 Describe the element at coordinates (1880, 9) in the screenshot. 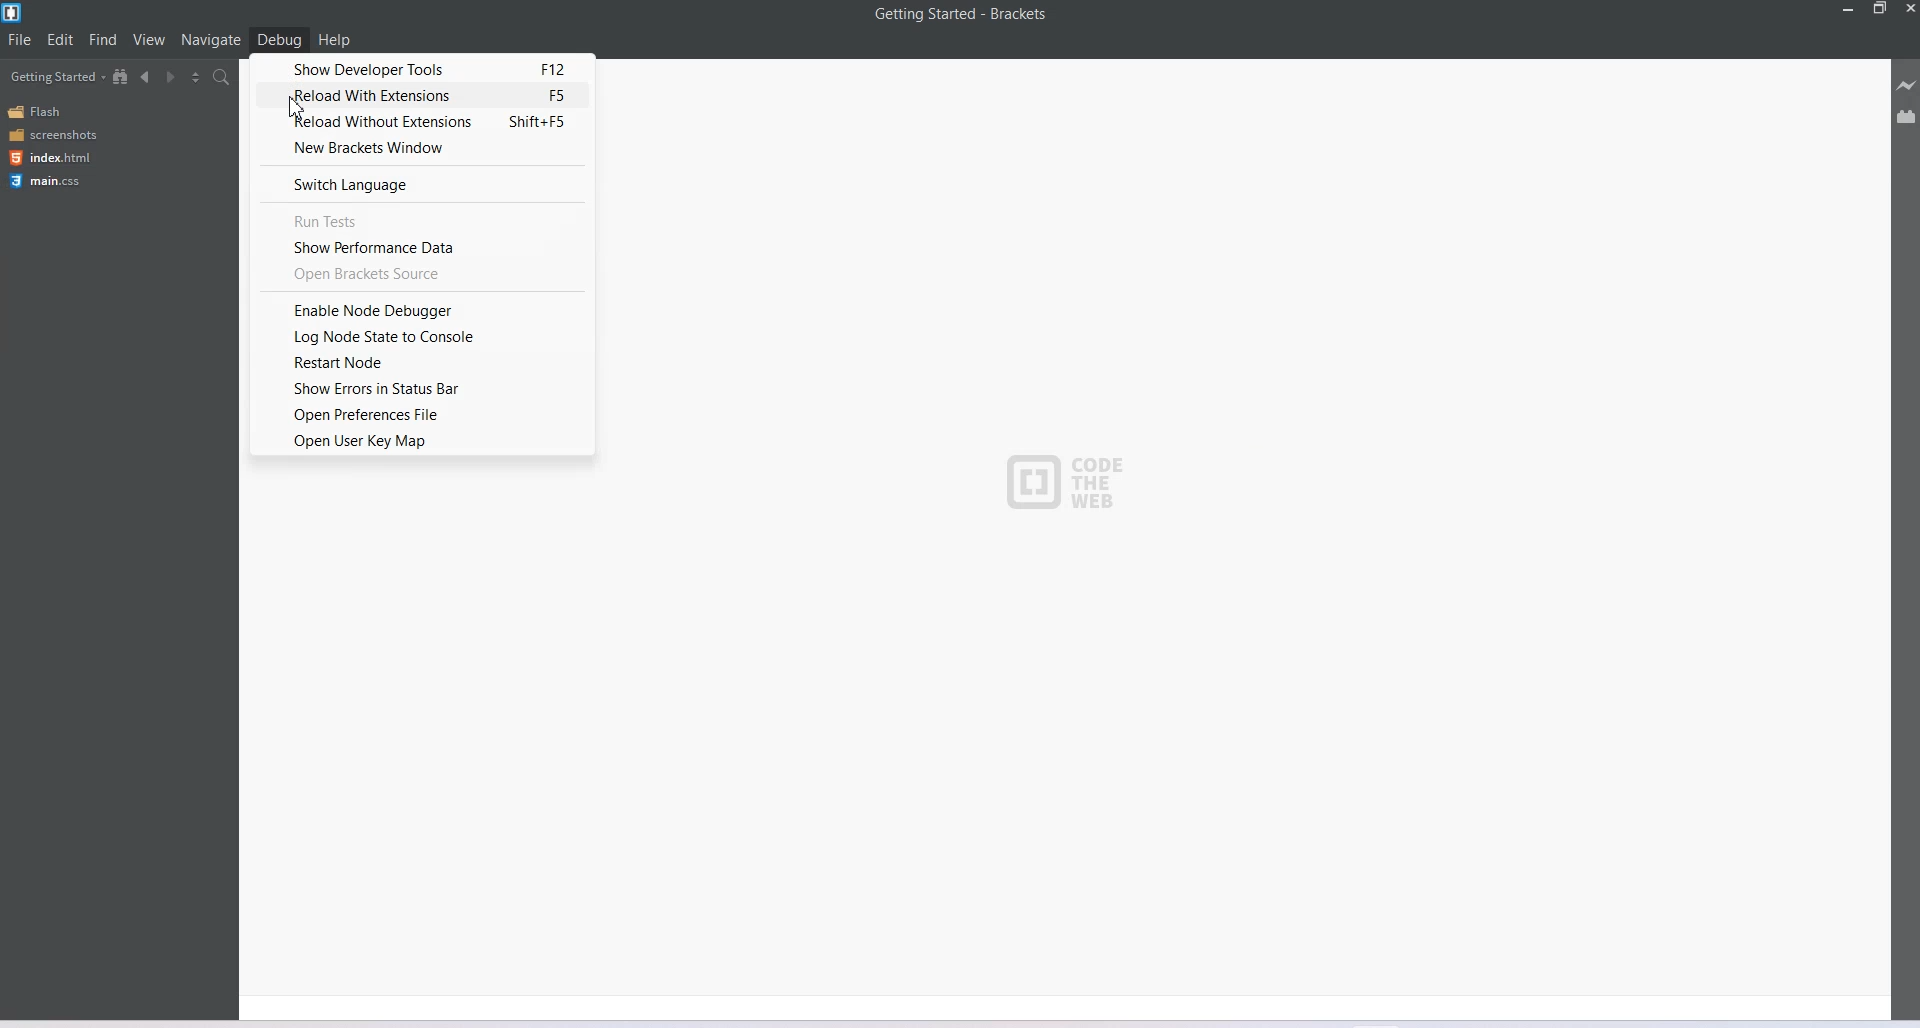

I see `Maximize` at that location.